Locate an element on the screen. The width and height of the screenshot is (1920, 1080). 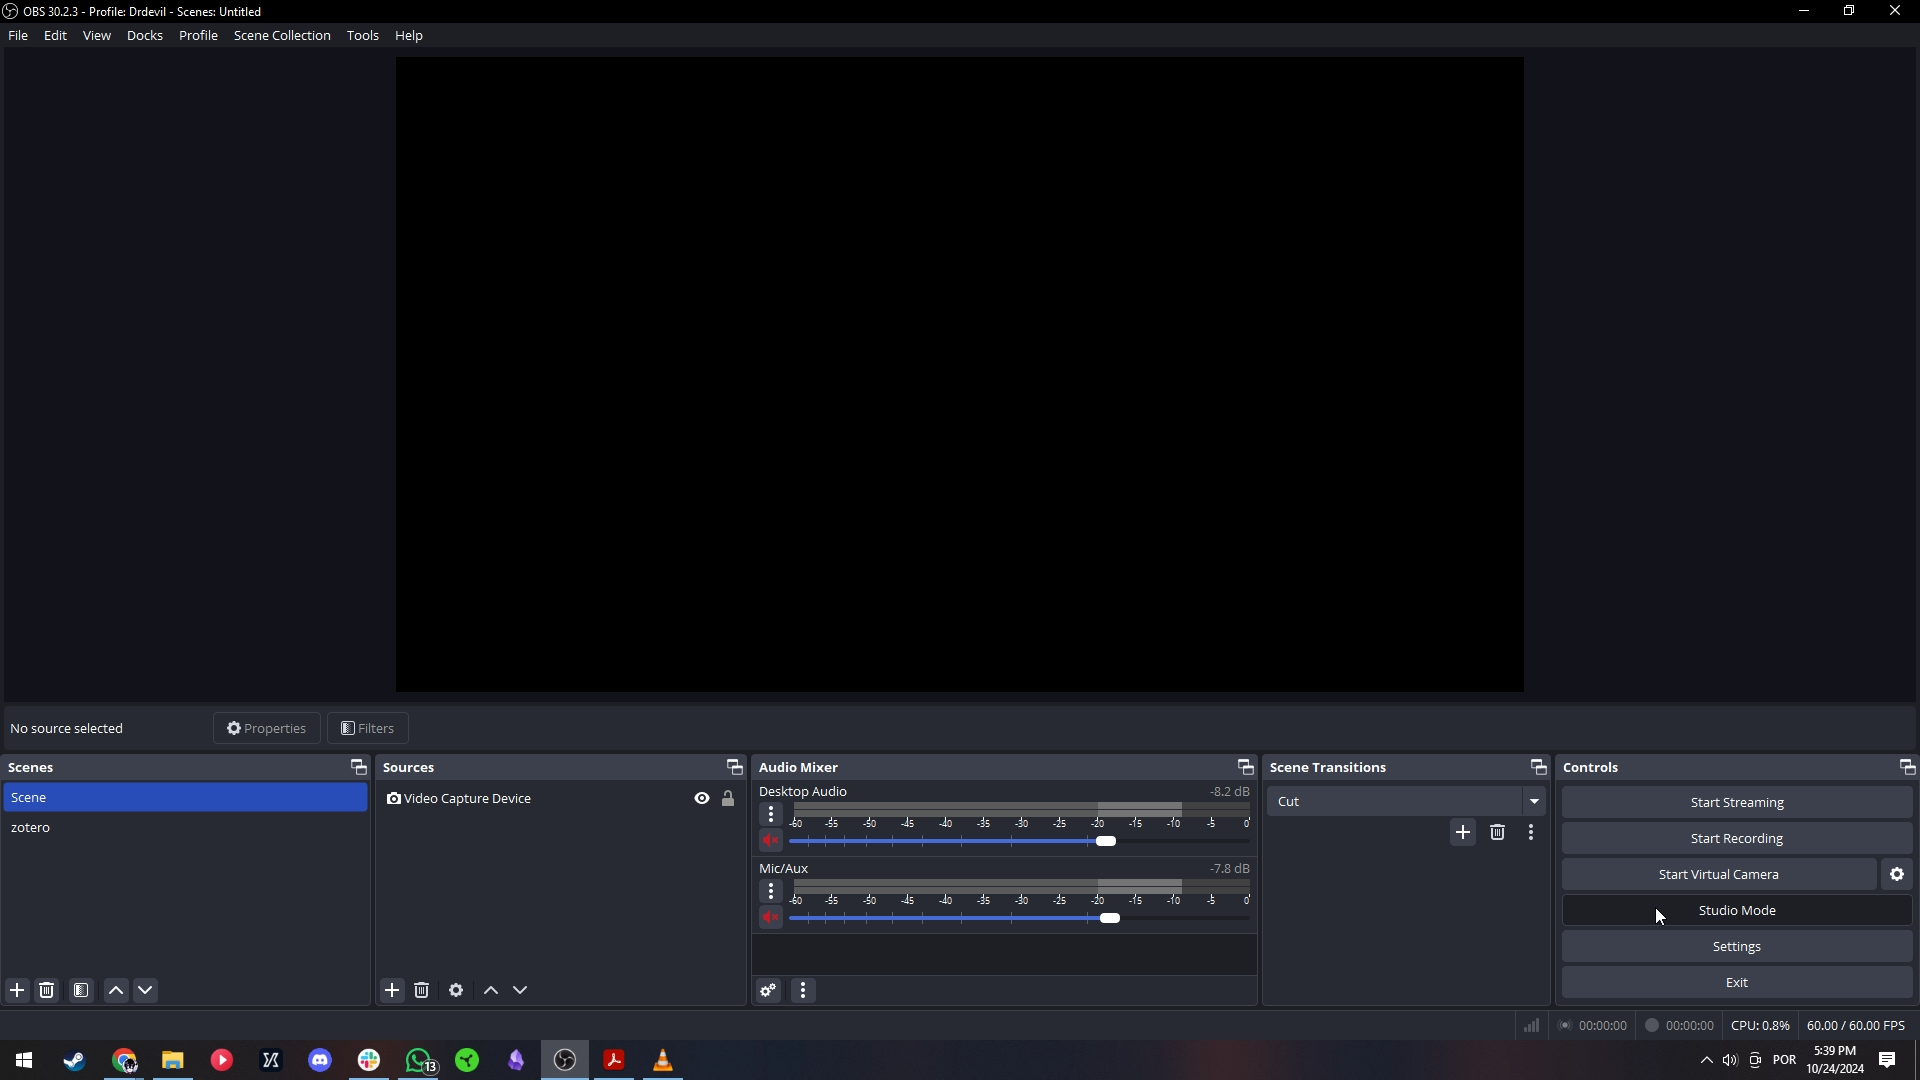
Disconnect scenes window is located at coordinates (357, 768).